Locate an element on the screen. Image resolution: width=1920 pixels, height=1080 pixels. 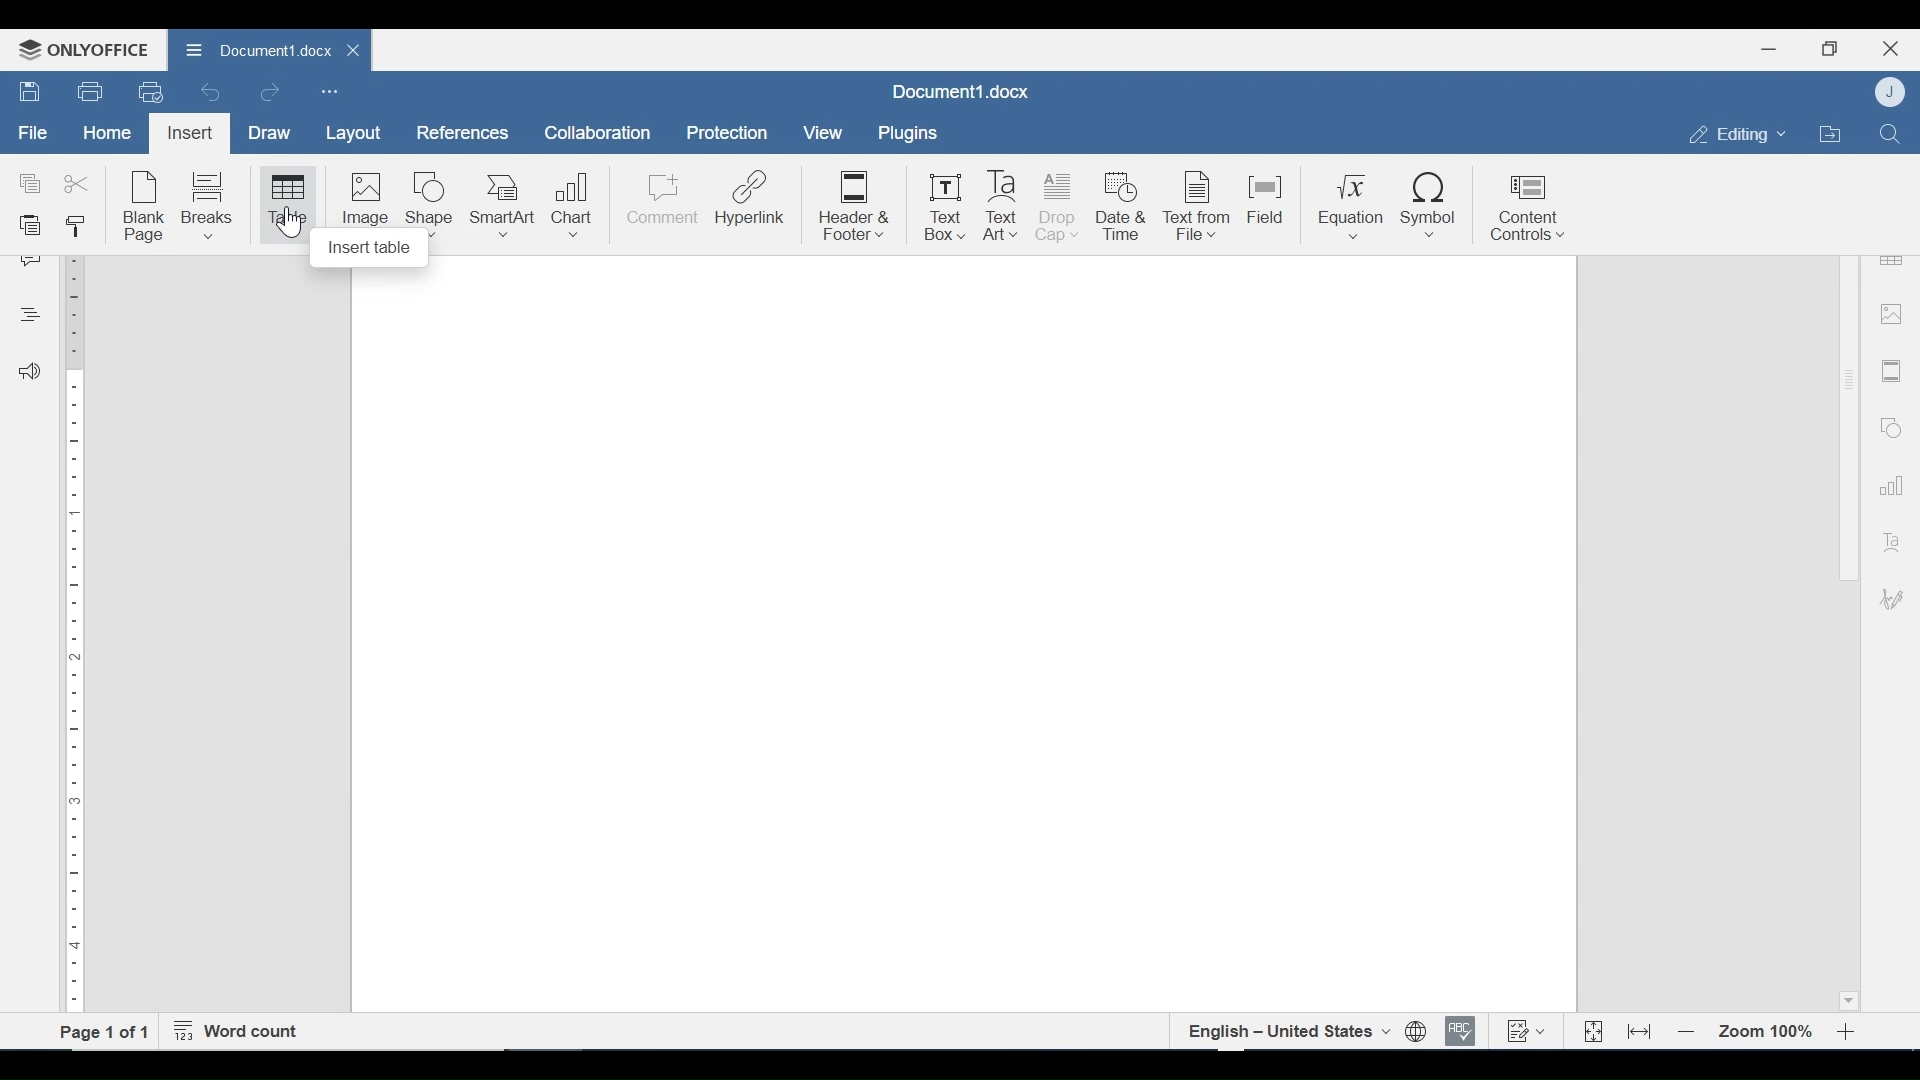
close is located at coordinates (356, 49).